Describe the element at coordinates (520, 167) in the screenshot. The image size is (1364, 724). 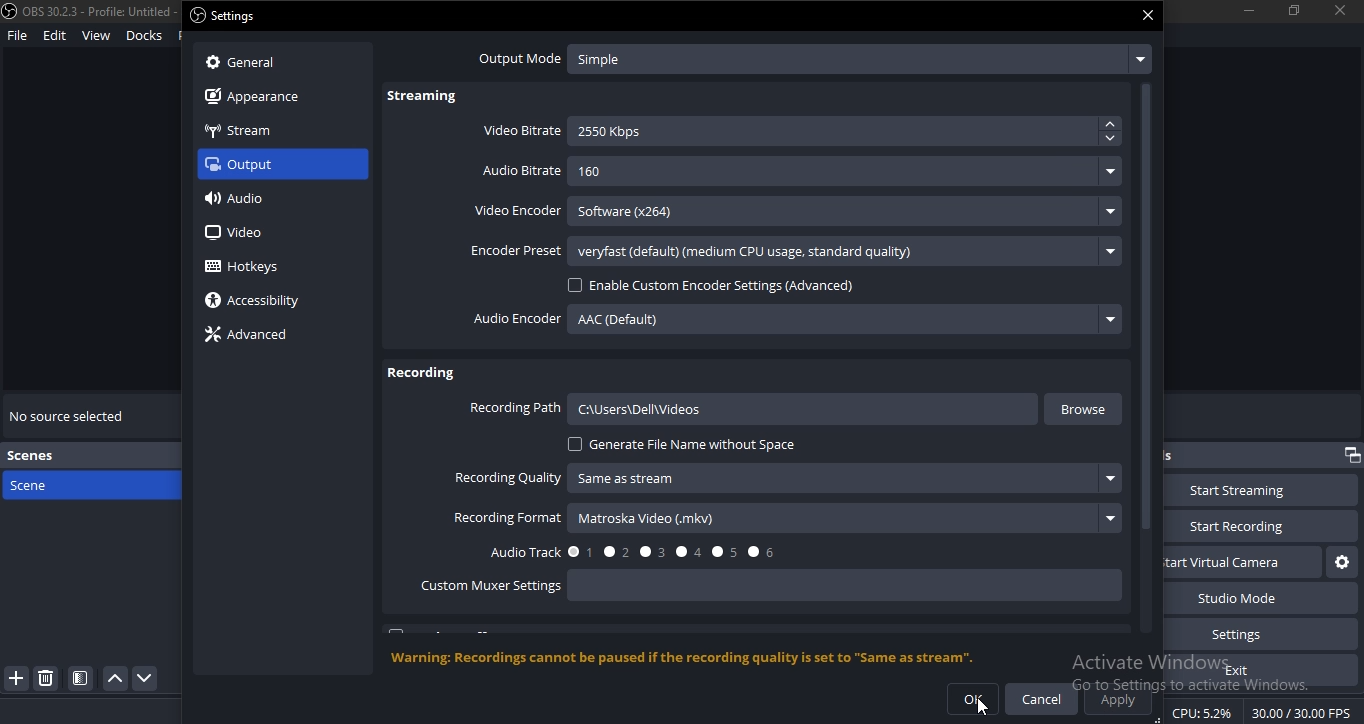
I see `audio bitrate -160` at that location.